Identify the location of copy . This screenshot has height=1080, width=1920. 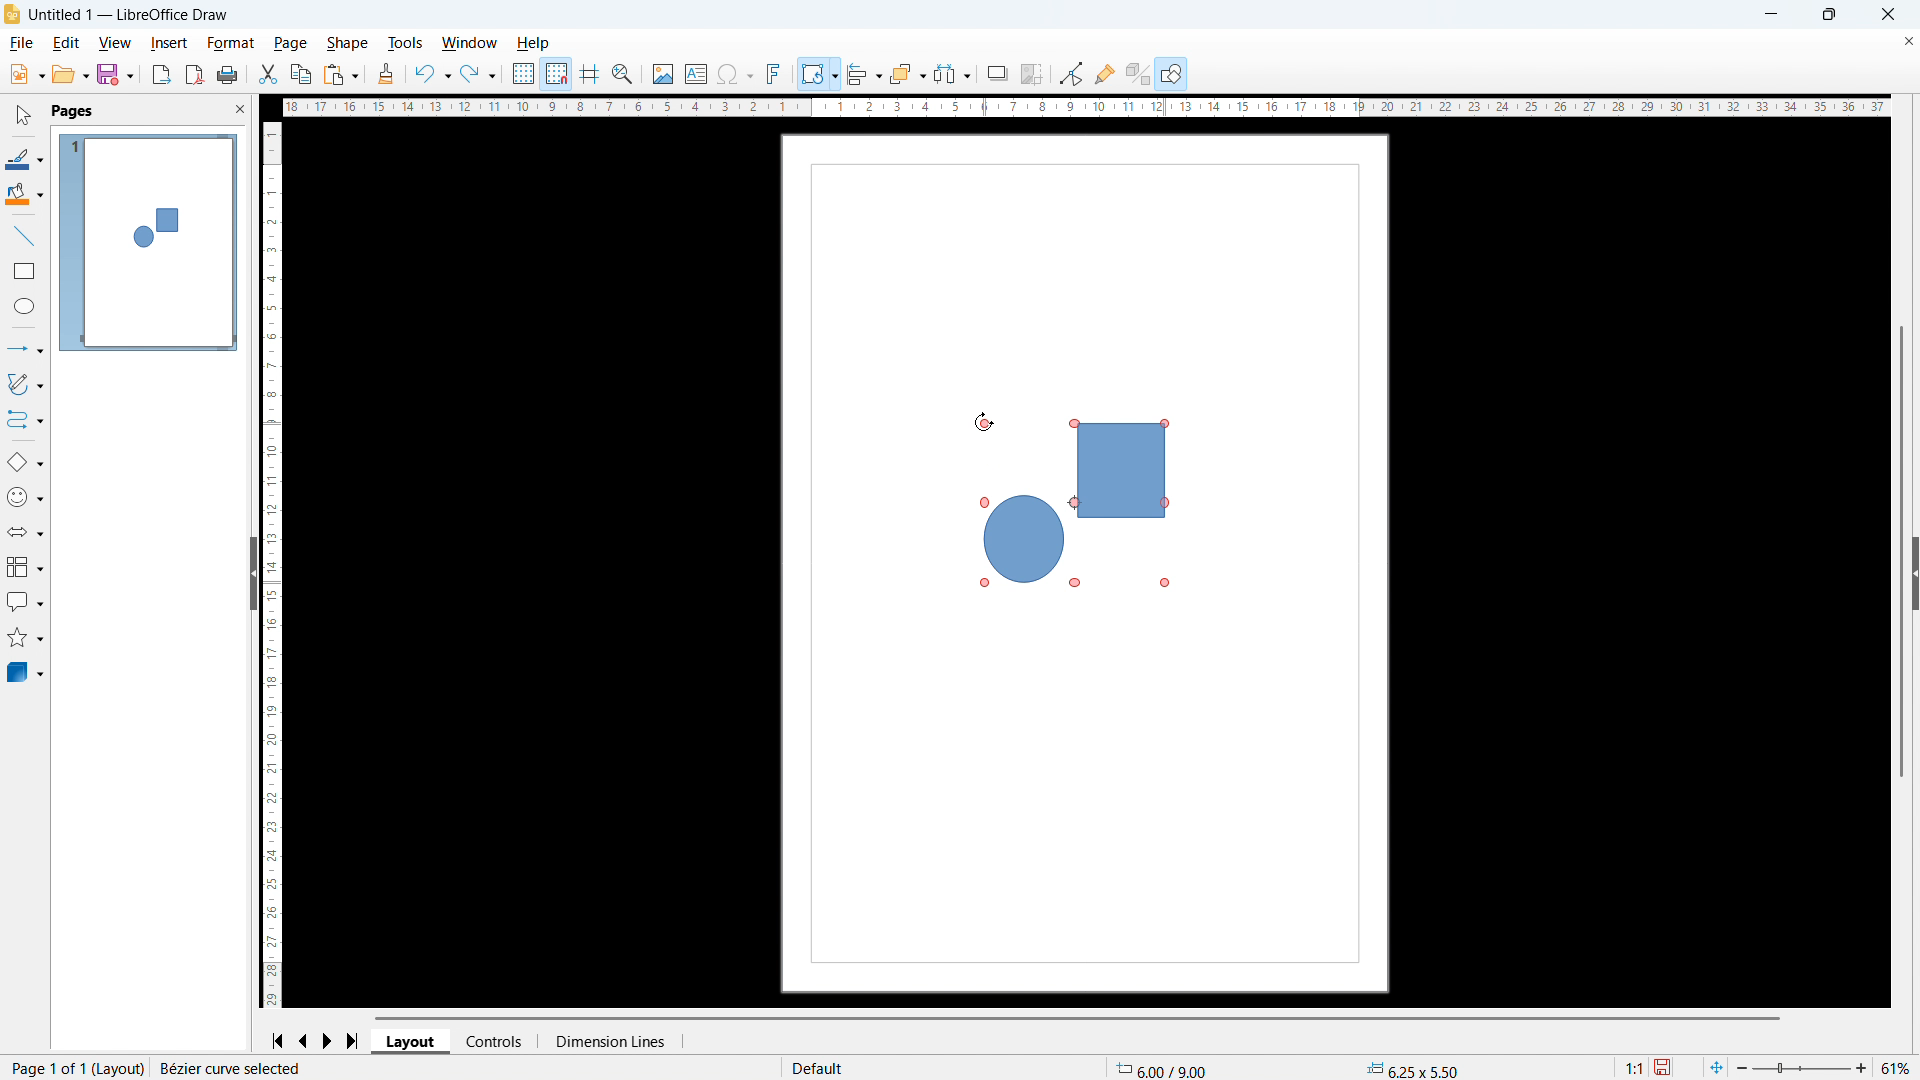
(302, 74).